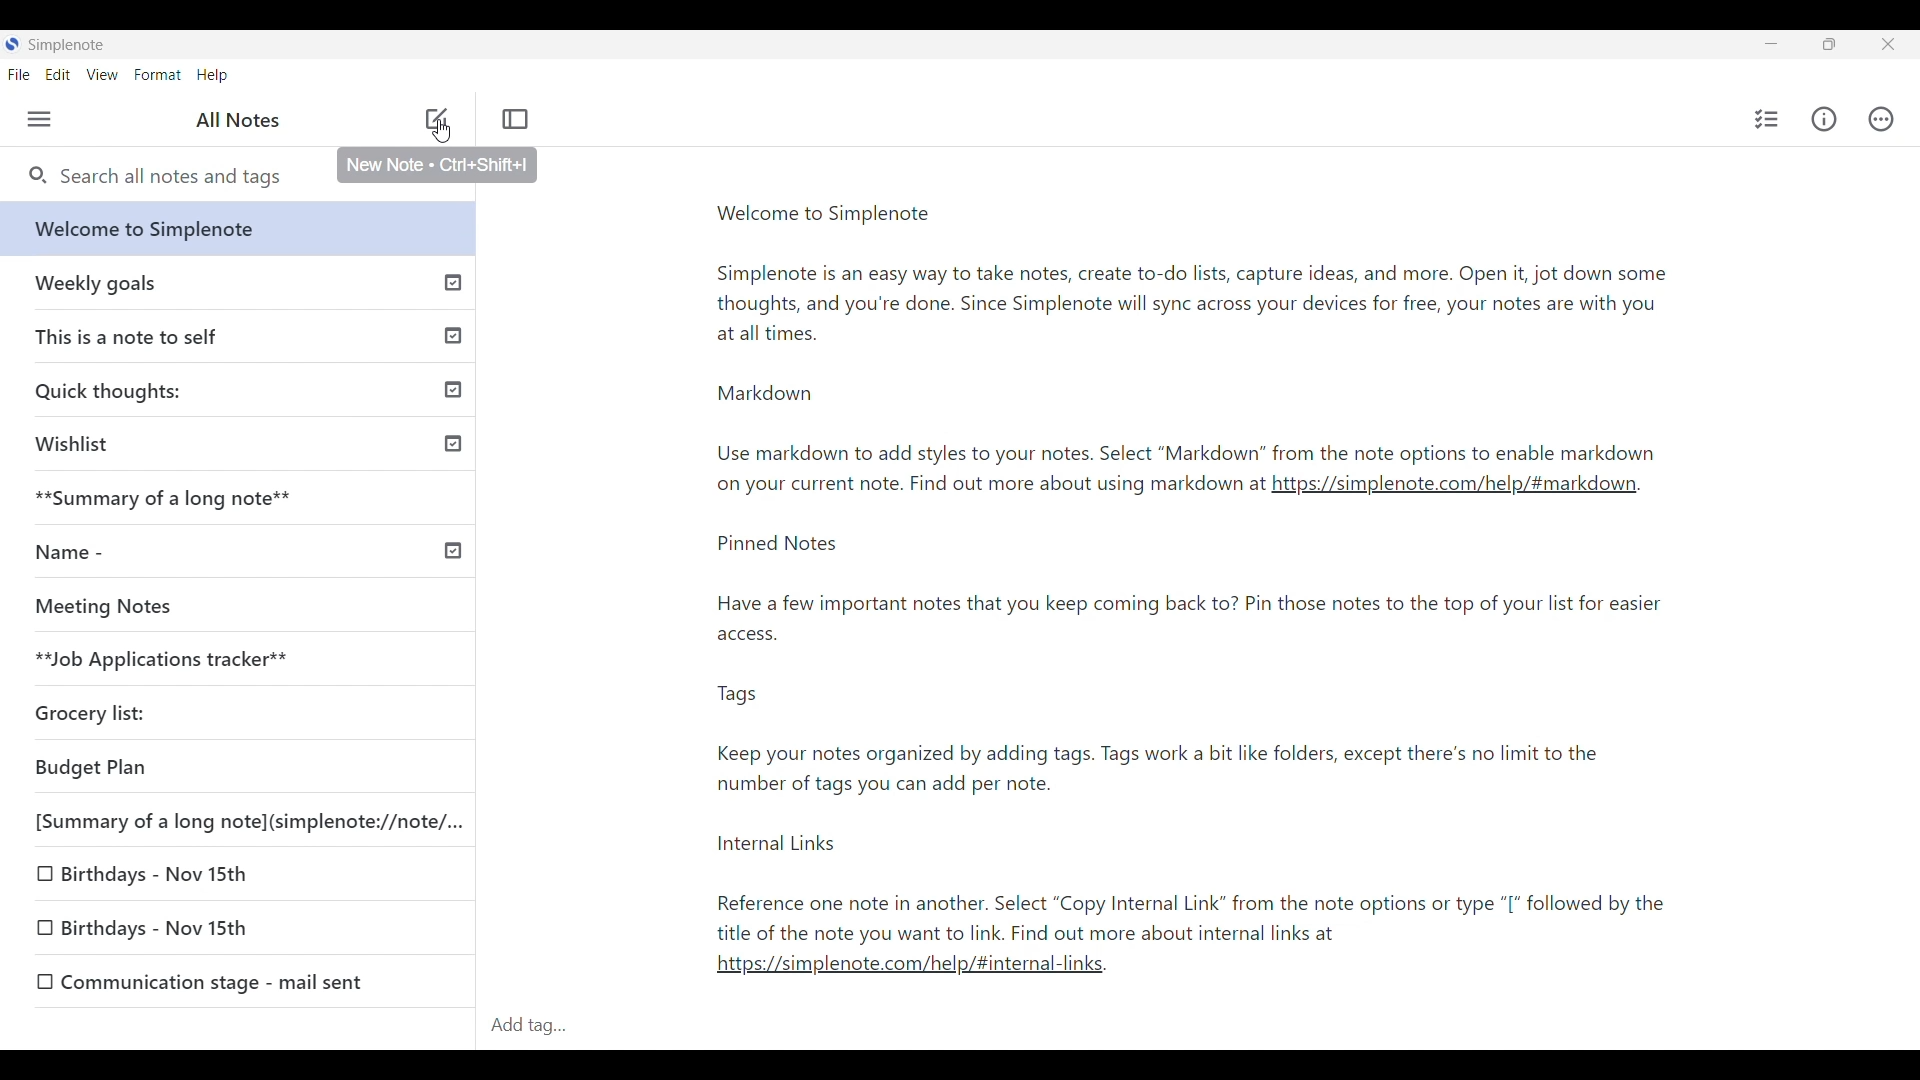 Image resolution: width=1920 pixels, height=1080 pixels. Describe the element at coordinates (987, 483) in the screenshot. I see `text` at that location.